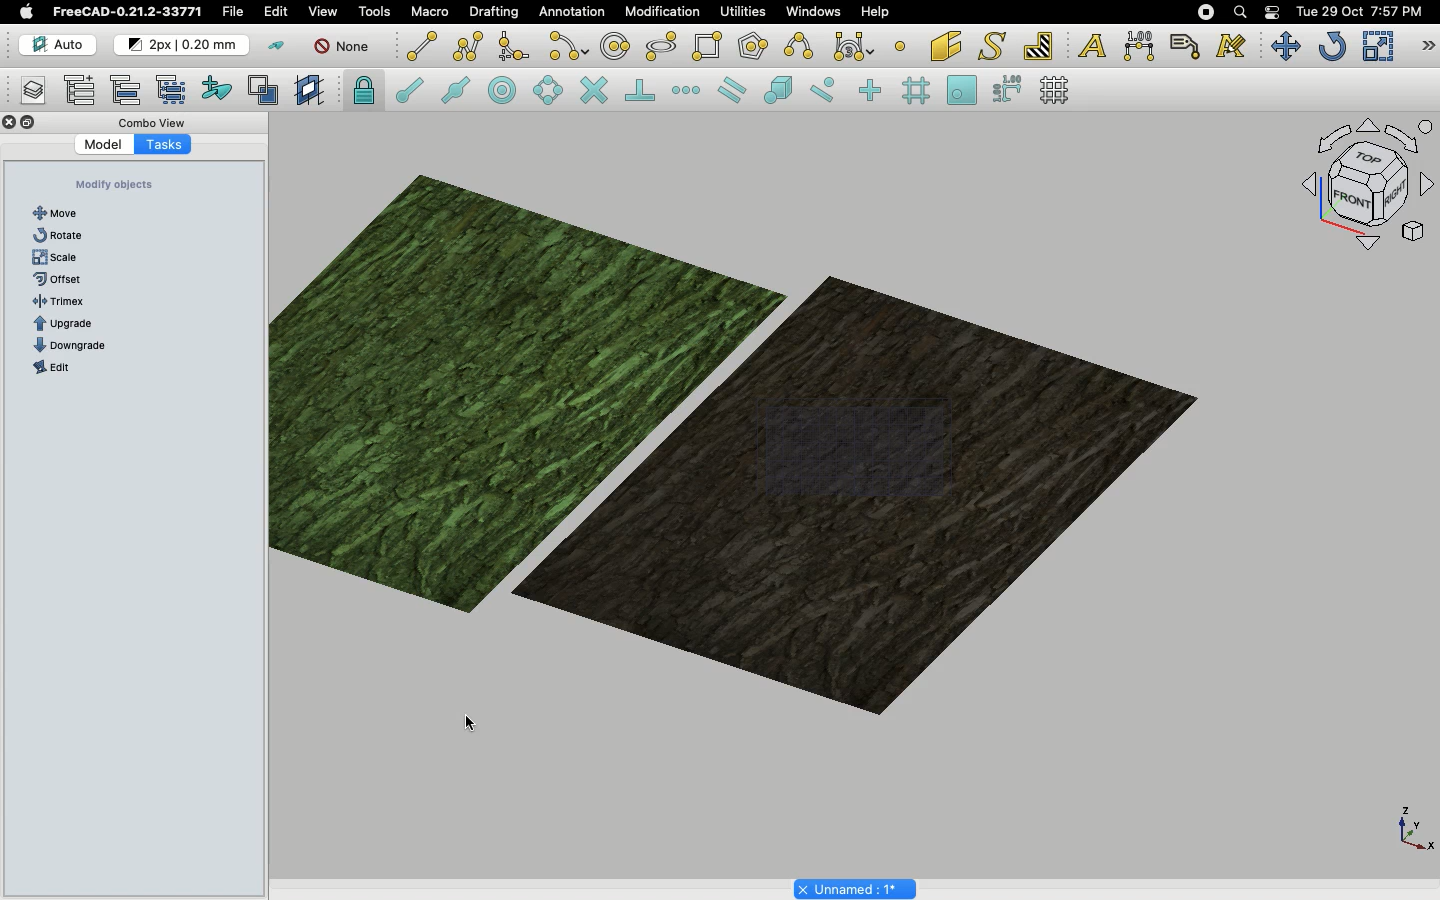 Image resolution: width=1440 pixels, height=900 pixels. Describe the element at coordinates (95, 145) in the screenshot. I see `Model` at that location.